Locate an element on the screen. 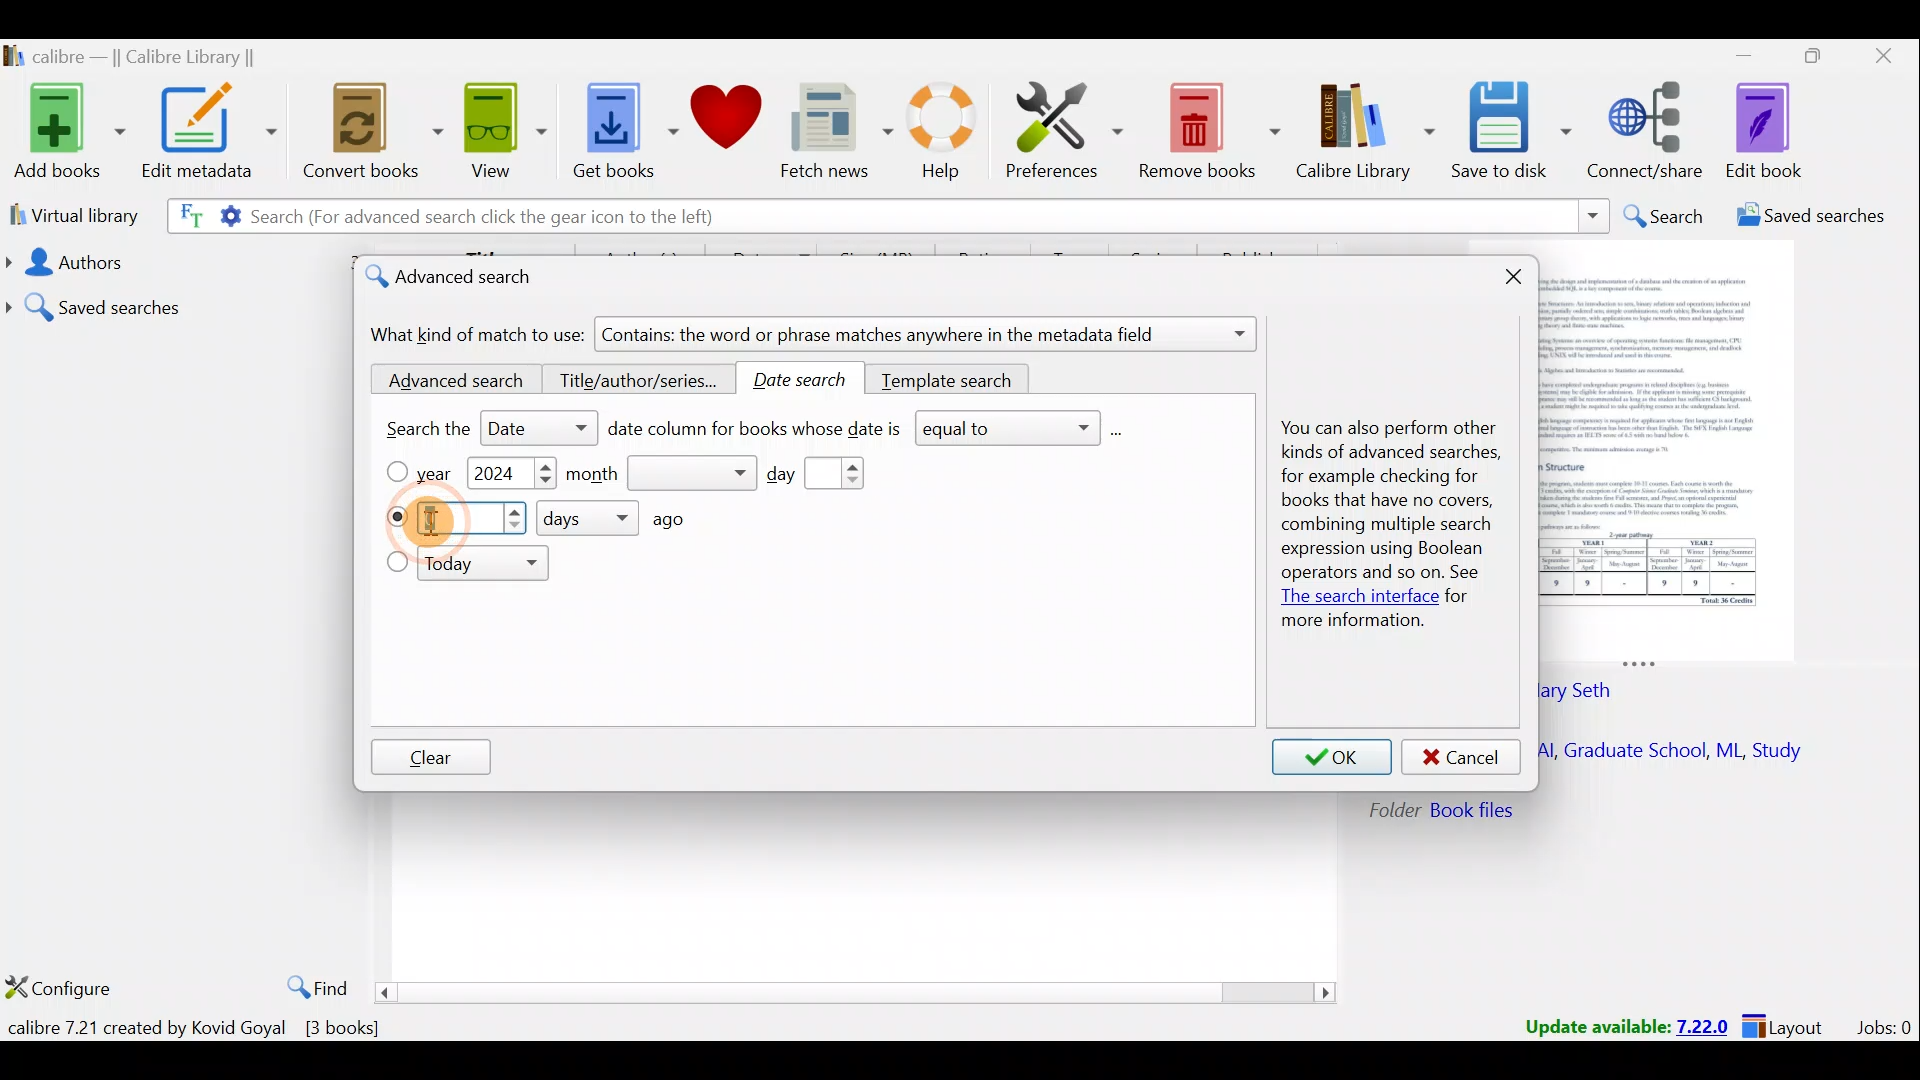 The image size is (1920, 1080). Fetch news is located at coordinates (836, 132).